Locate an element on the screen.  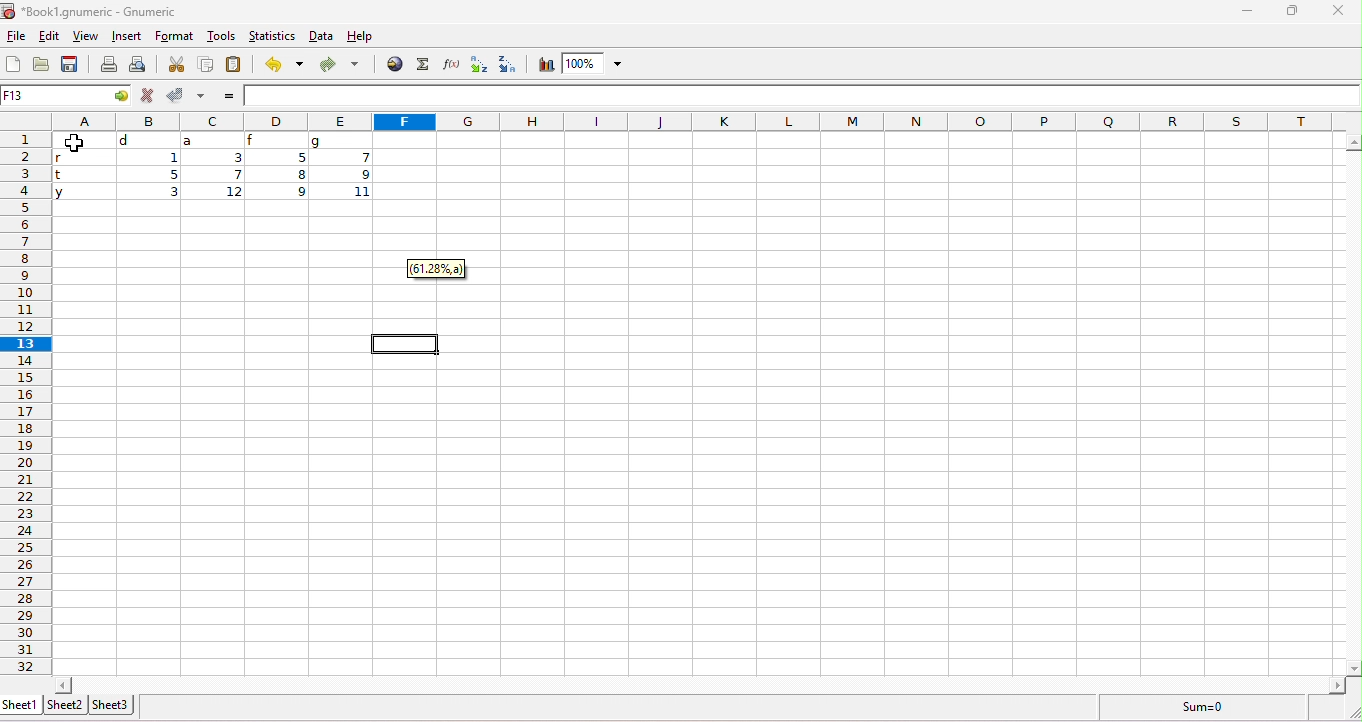
cursor is located at coordinates (77, 143).